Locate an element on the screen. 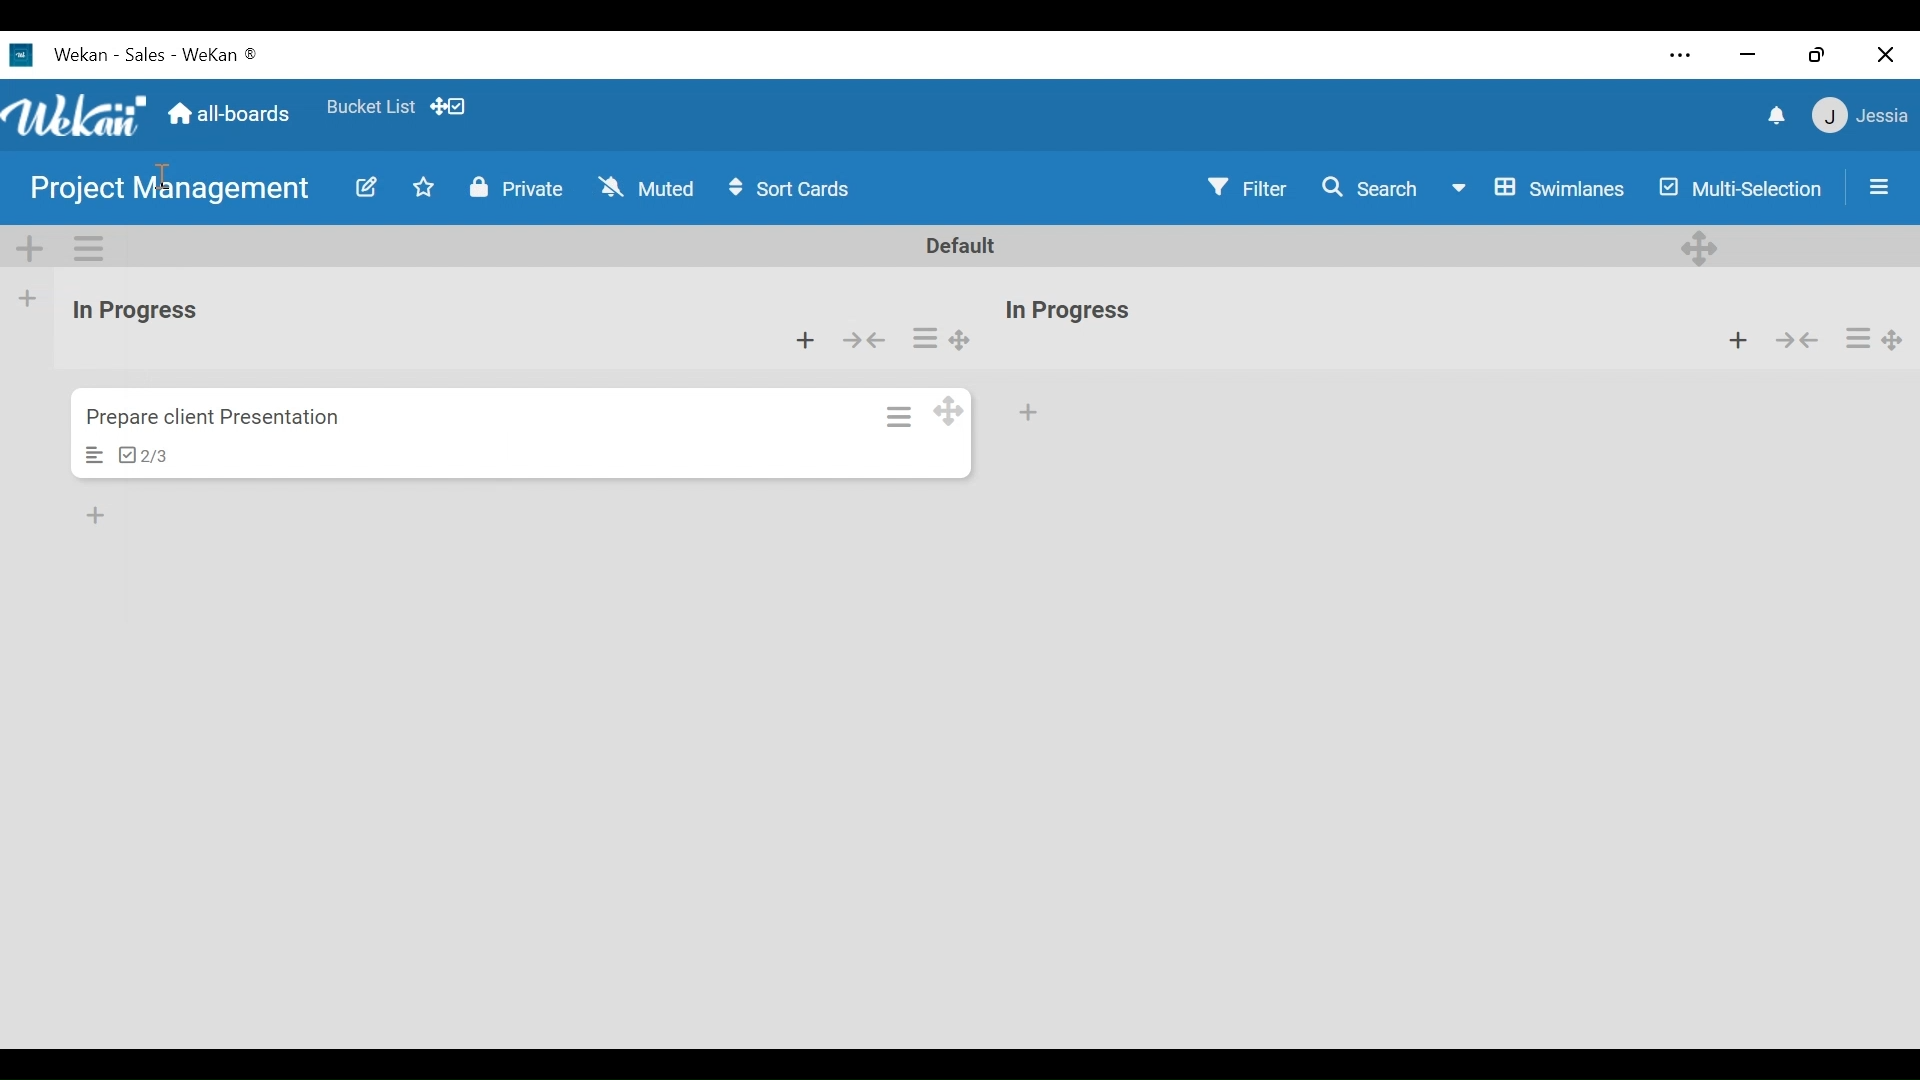 Image resolution: width=1920 pixels, height=1080 pixels. Card Title is located at coordinates (219, 420).